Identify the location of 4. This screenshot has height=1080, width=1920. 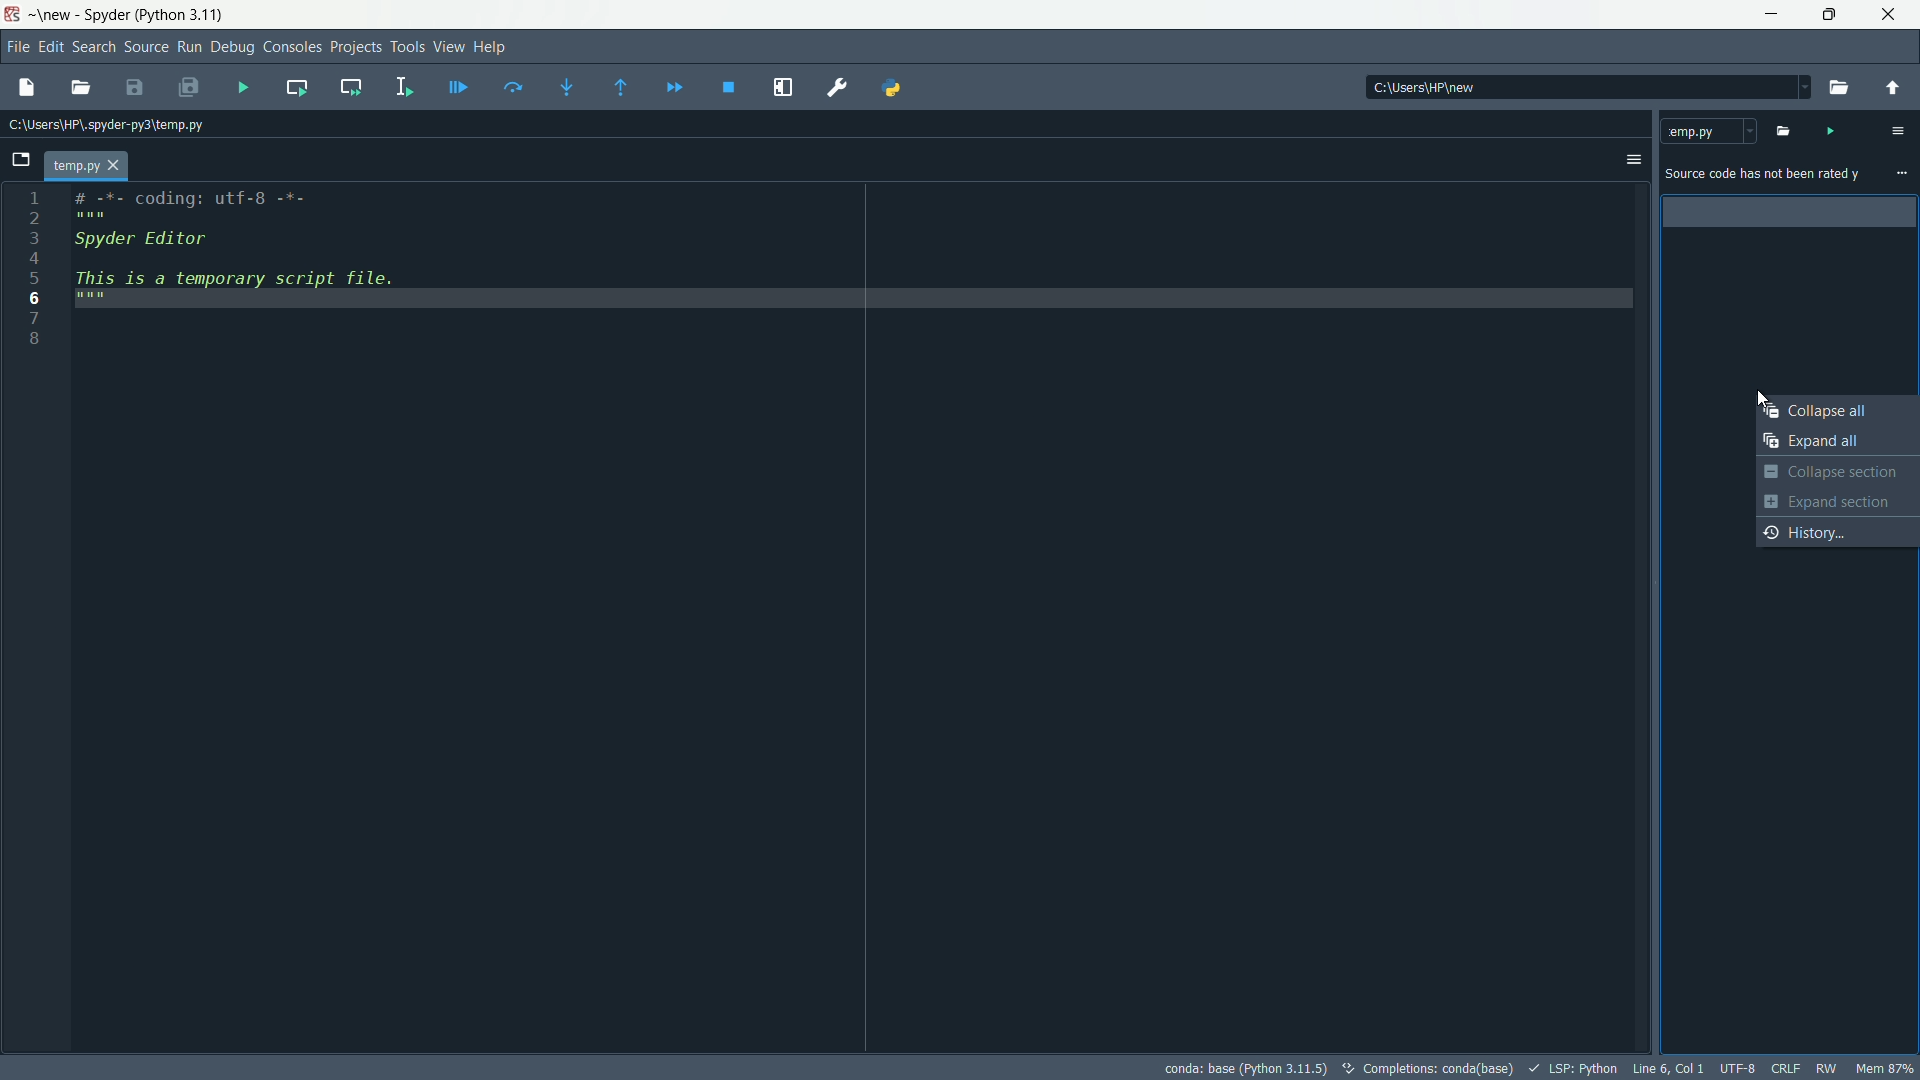
(34, 258).